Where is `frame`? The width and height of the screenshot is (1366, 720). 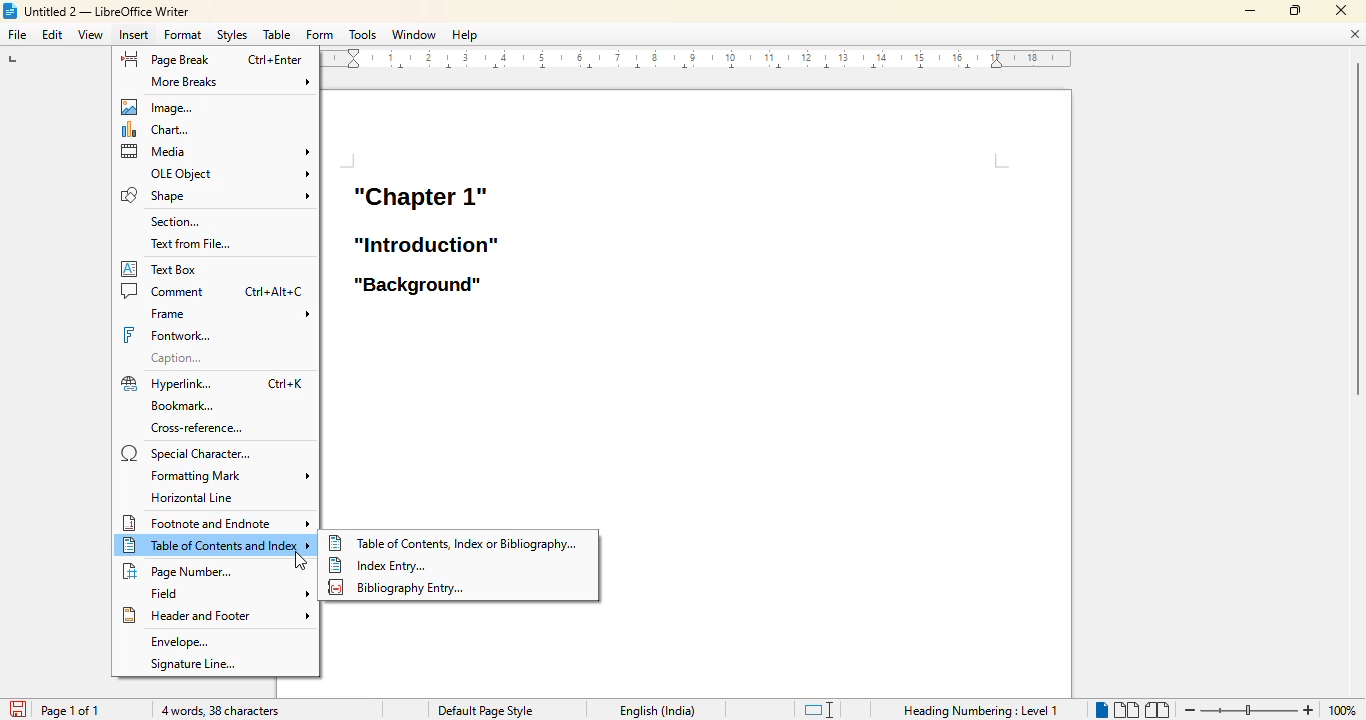 frame is located at coordinates (227, 313).